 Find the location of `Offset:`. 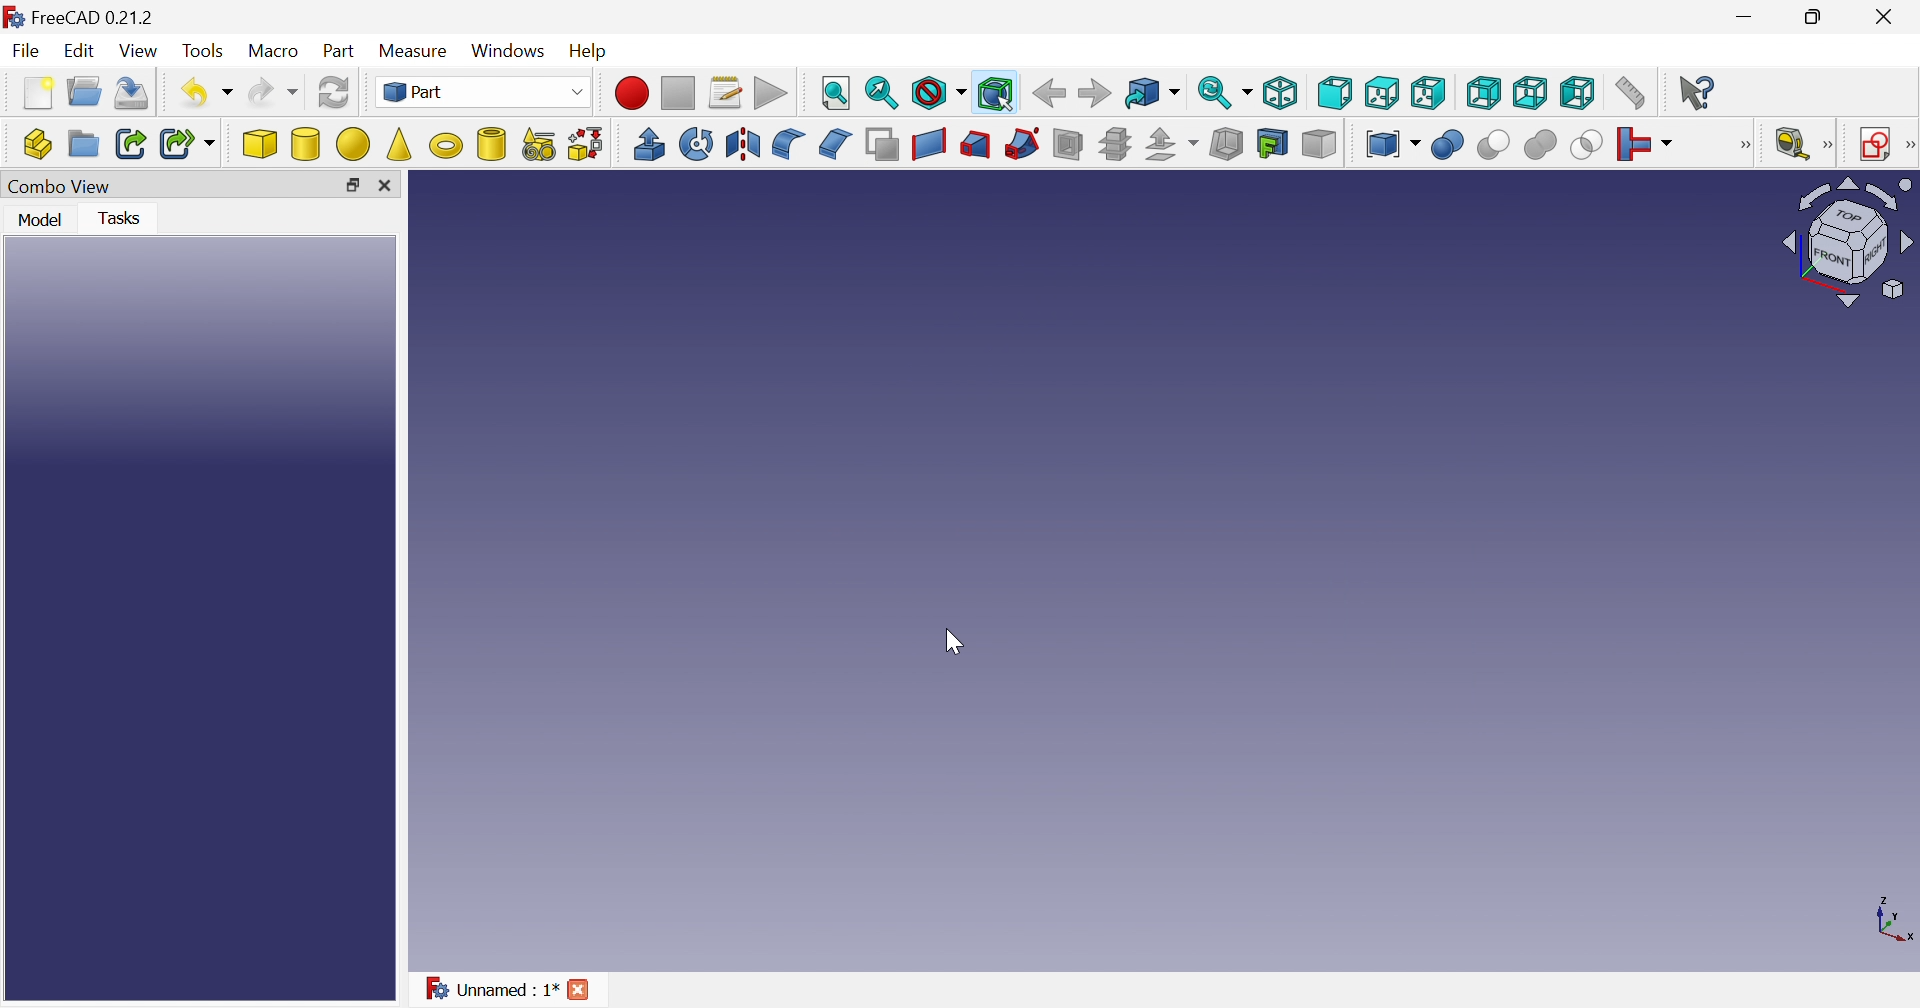

Offset: is located at coordinates (1172, 145).